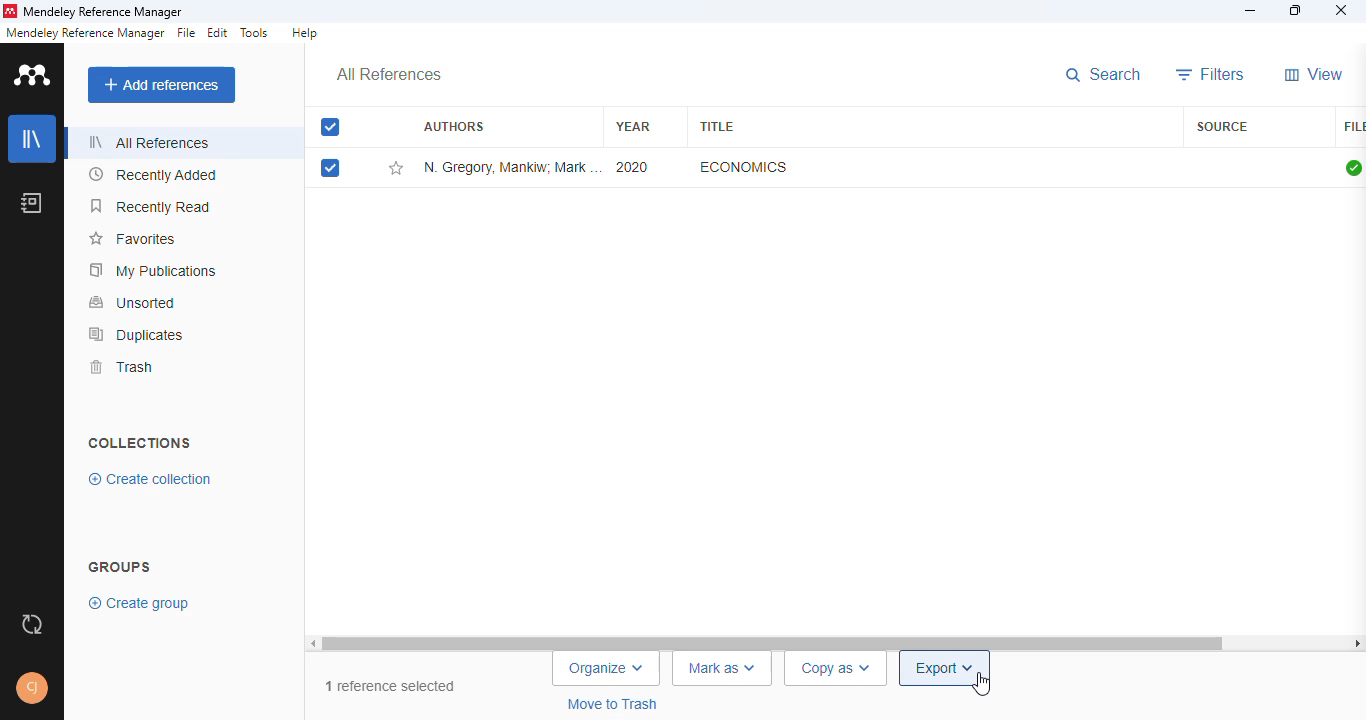  I want to click on 1 reference selected, so click(392, 687).